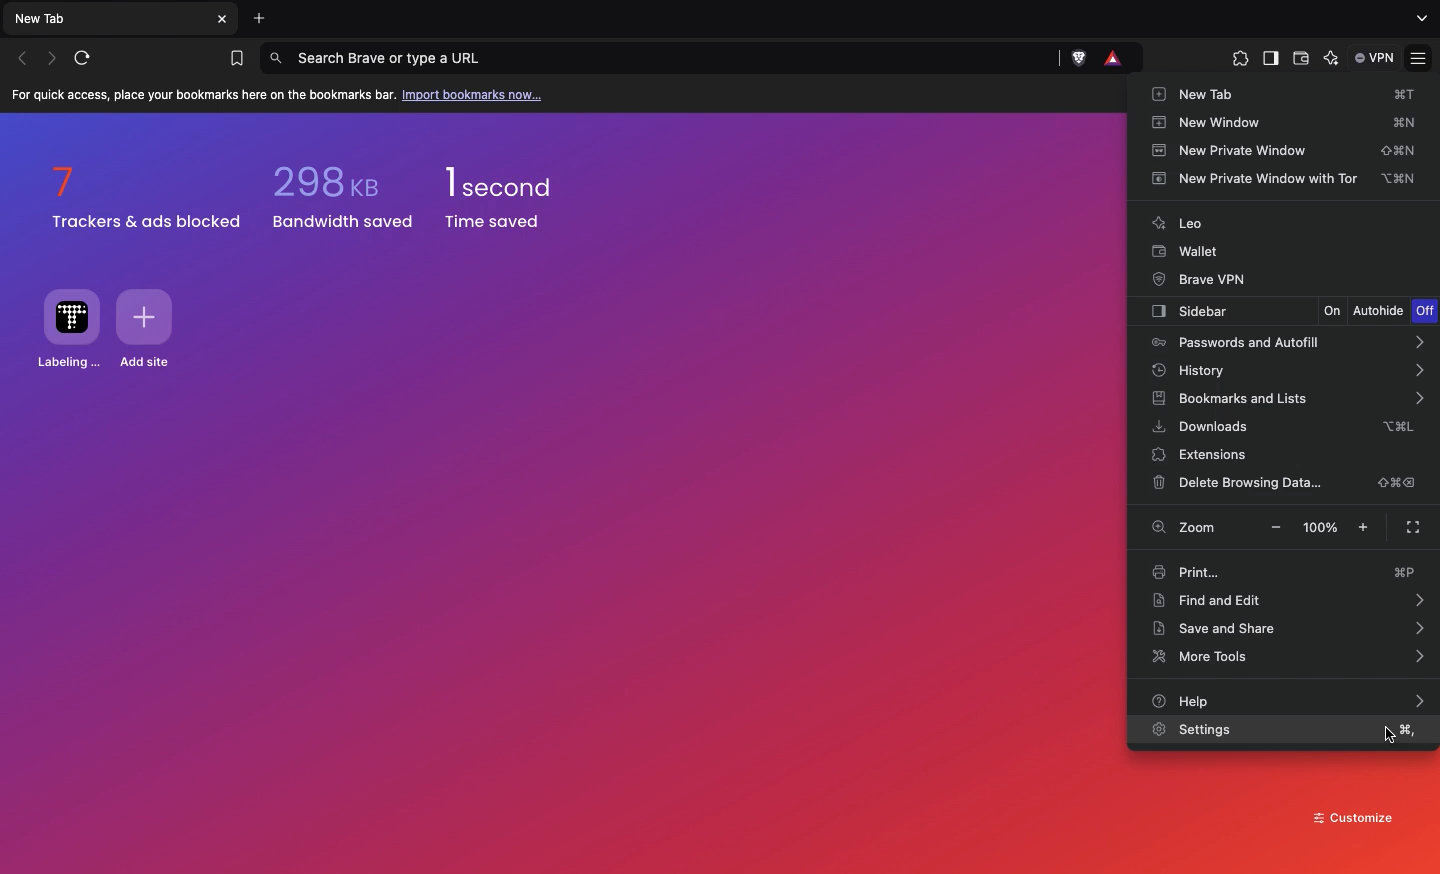 The height and width of the screenshot is (874, 1440). Describe the element at coordinates (1185, 252) in the screenshot. I see `Wallet` at that location.